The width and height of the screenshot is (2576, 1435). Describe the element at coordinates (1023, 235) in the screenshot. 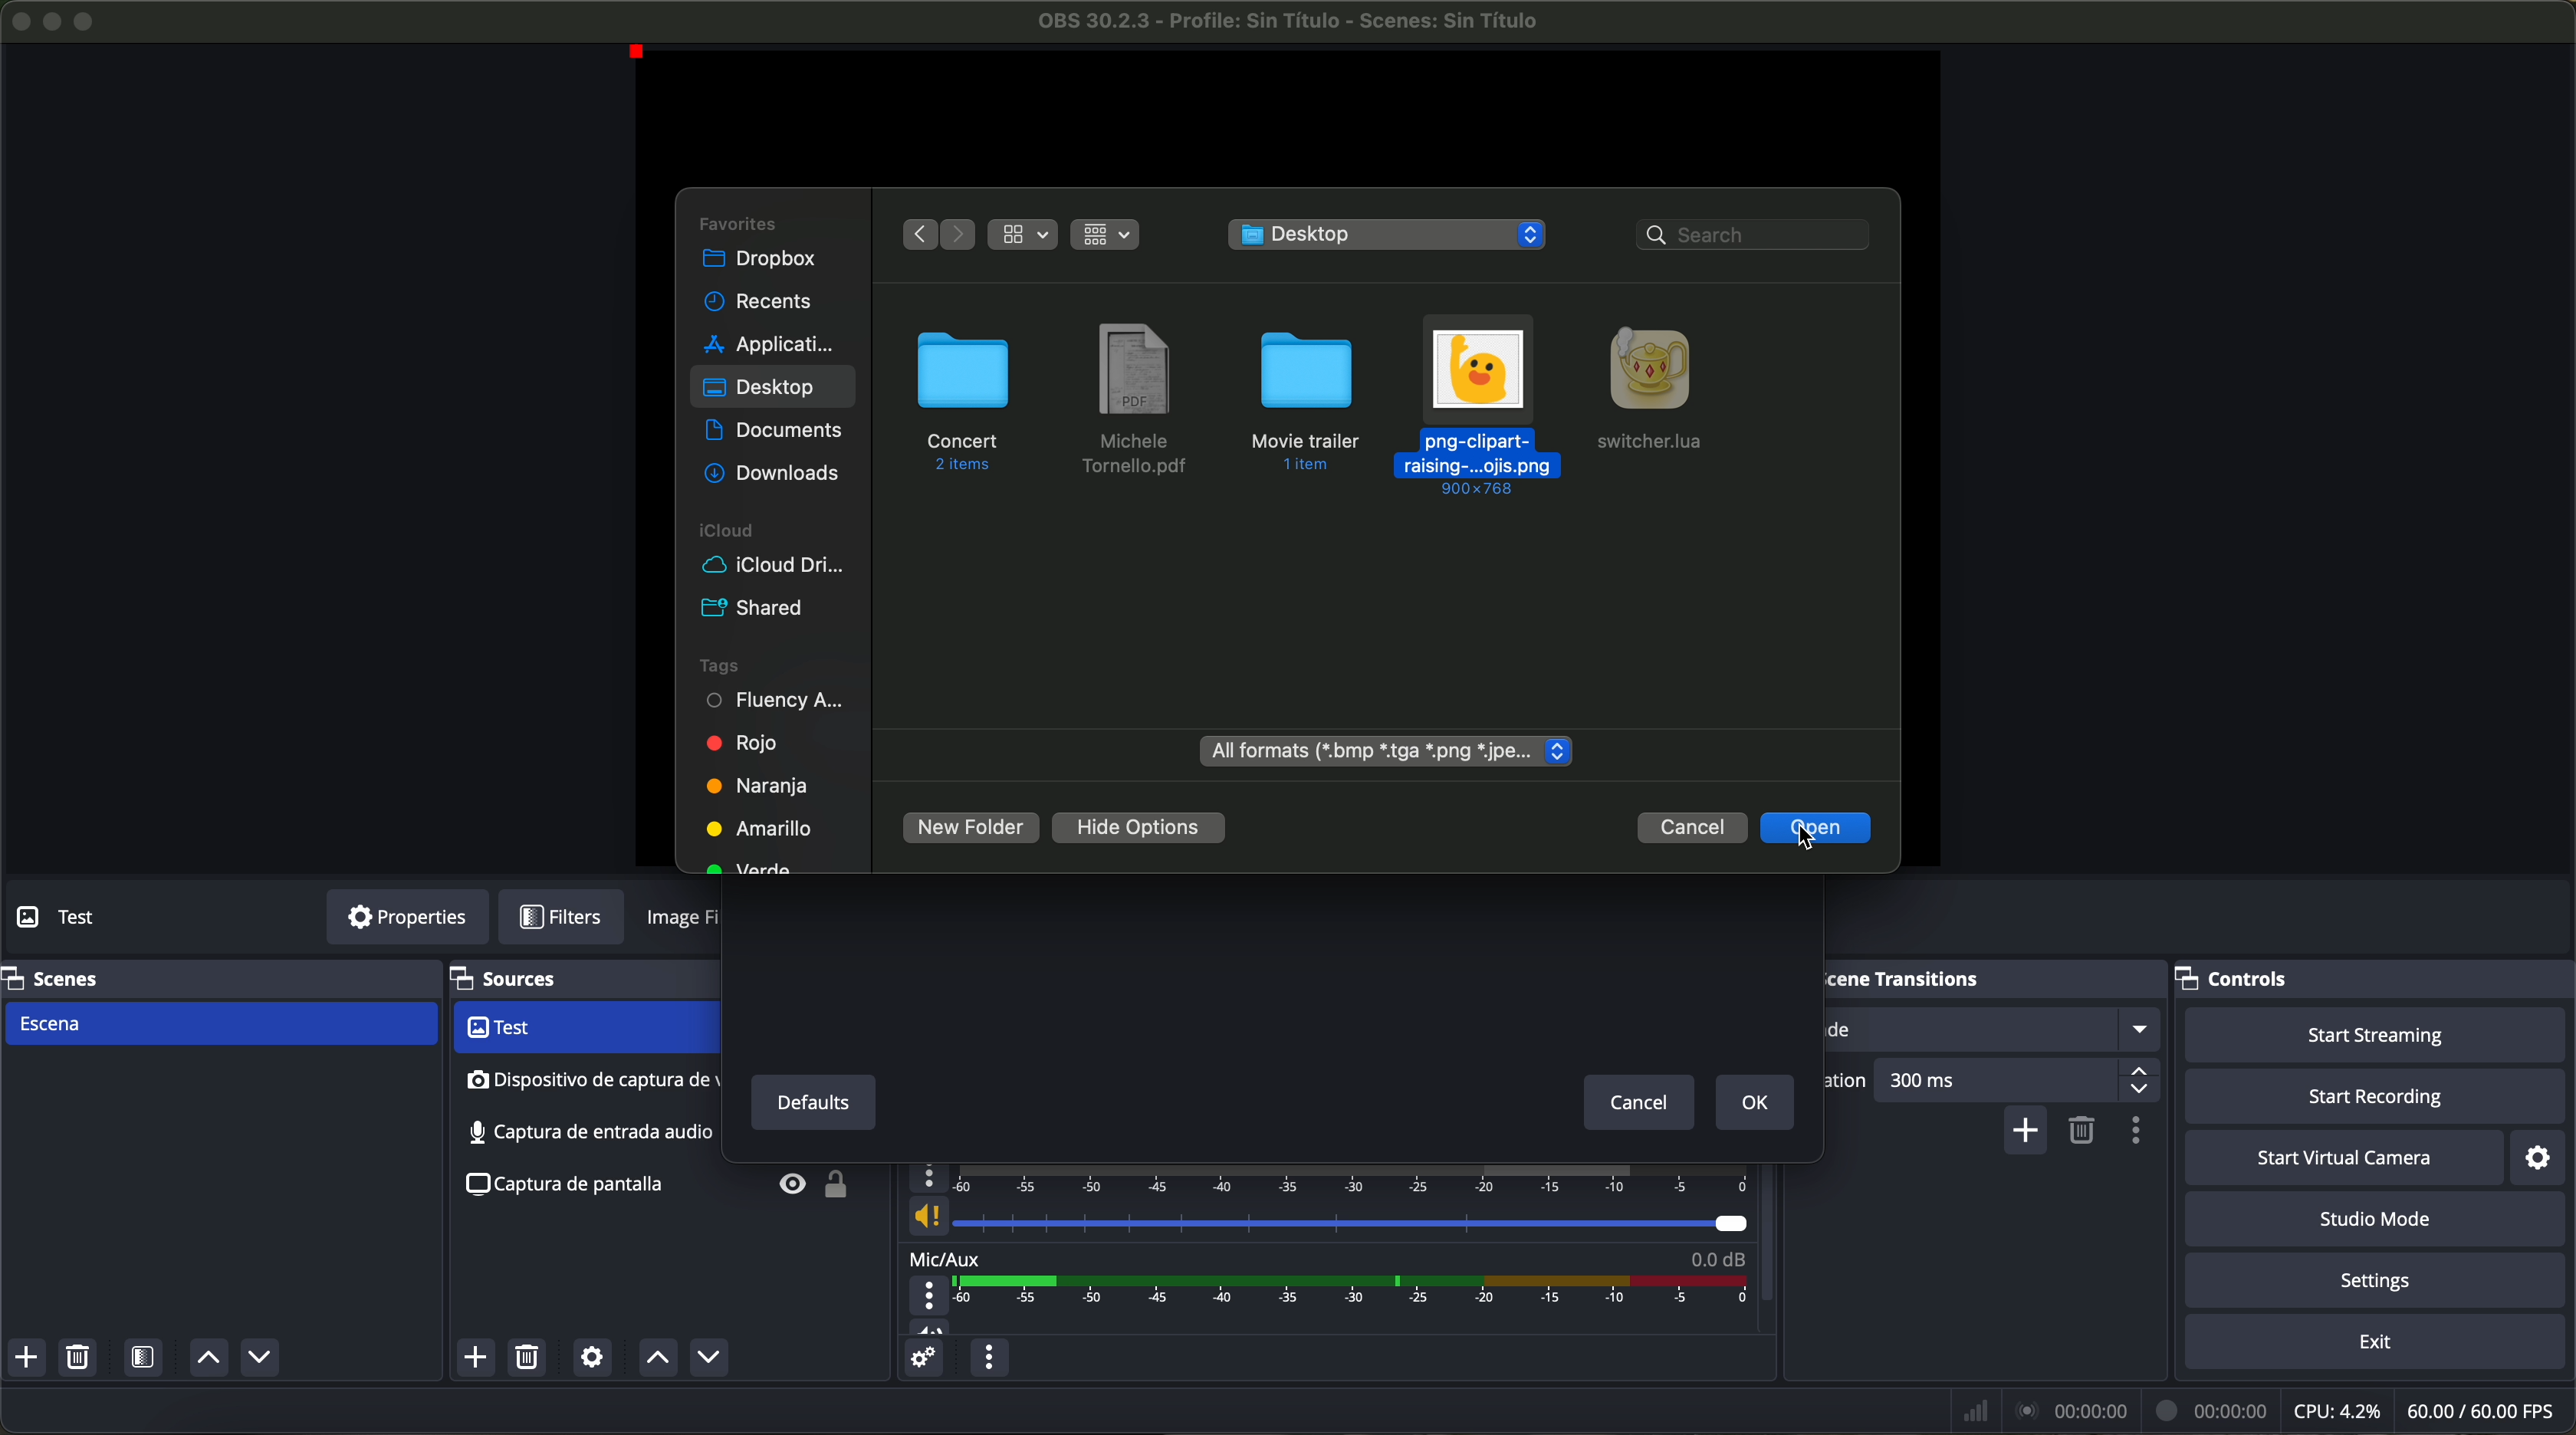

I see `grid view` at that location.